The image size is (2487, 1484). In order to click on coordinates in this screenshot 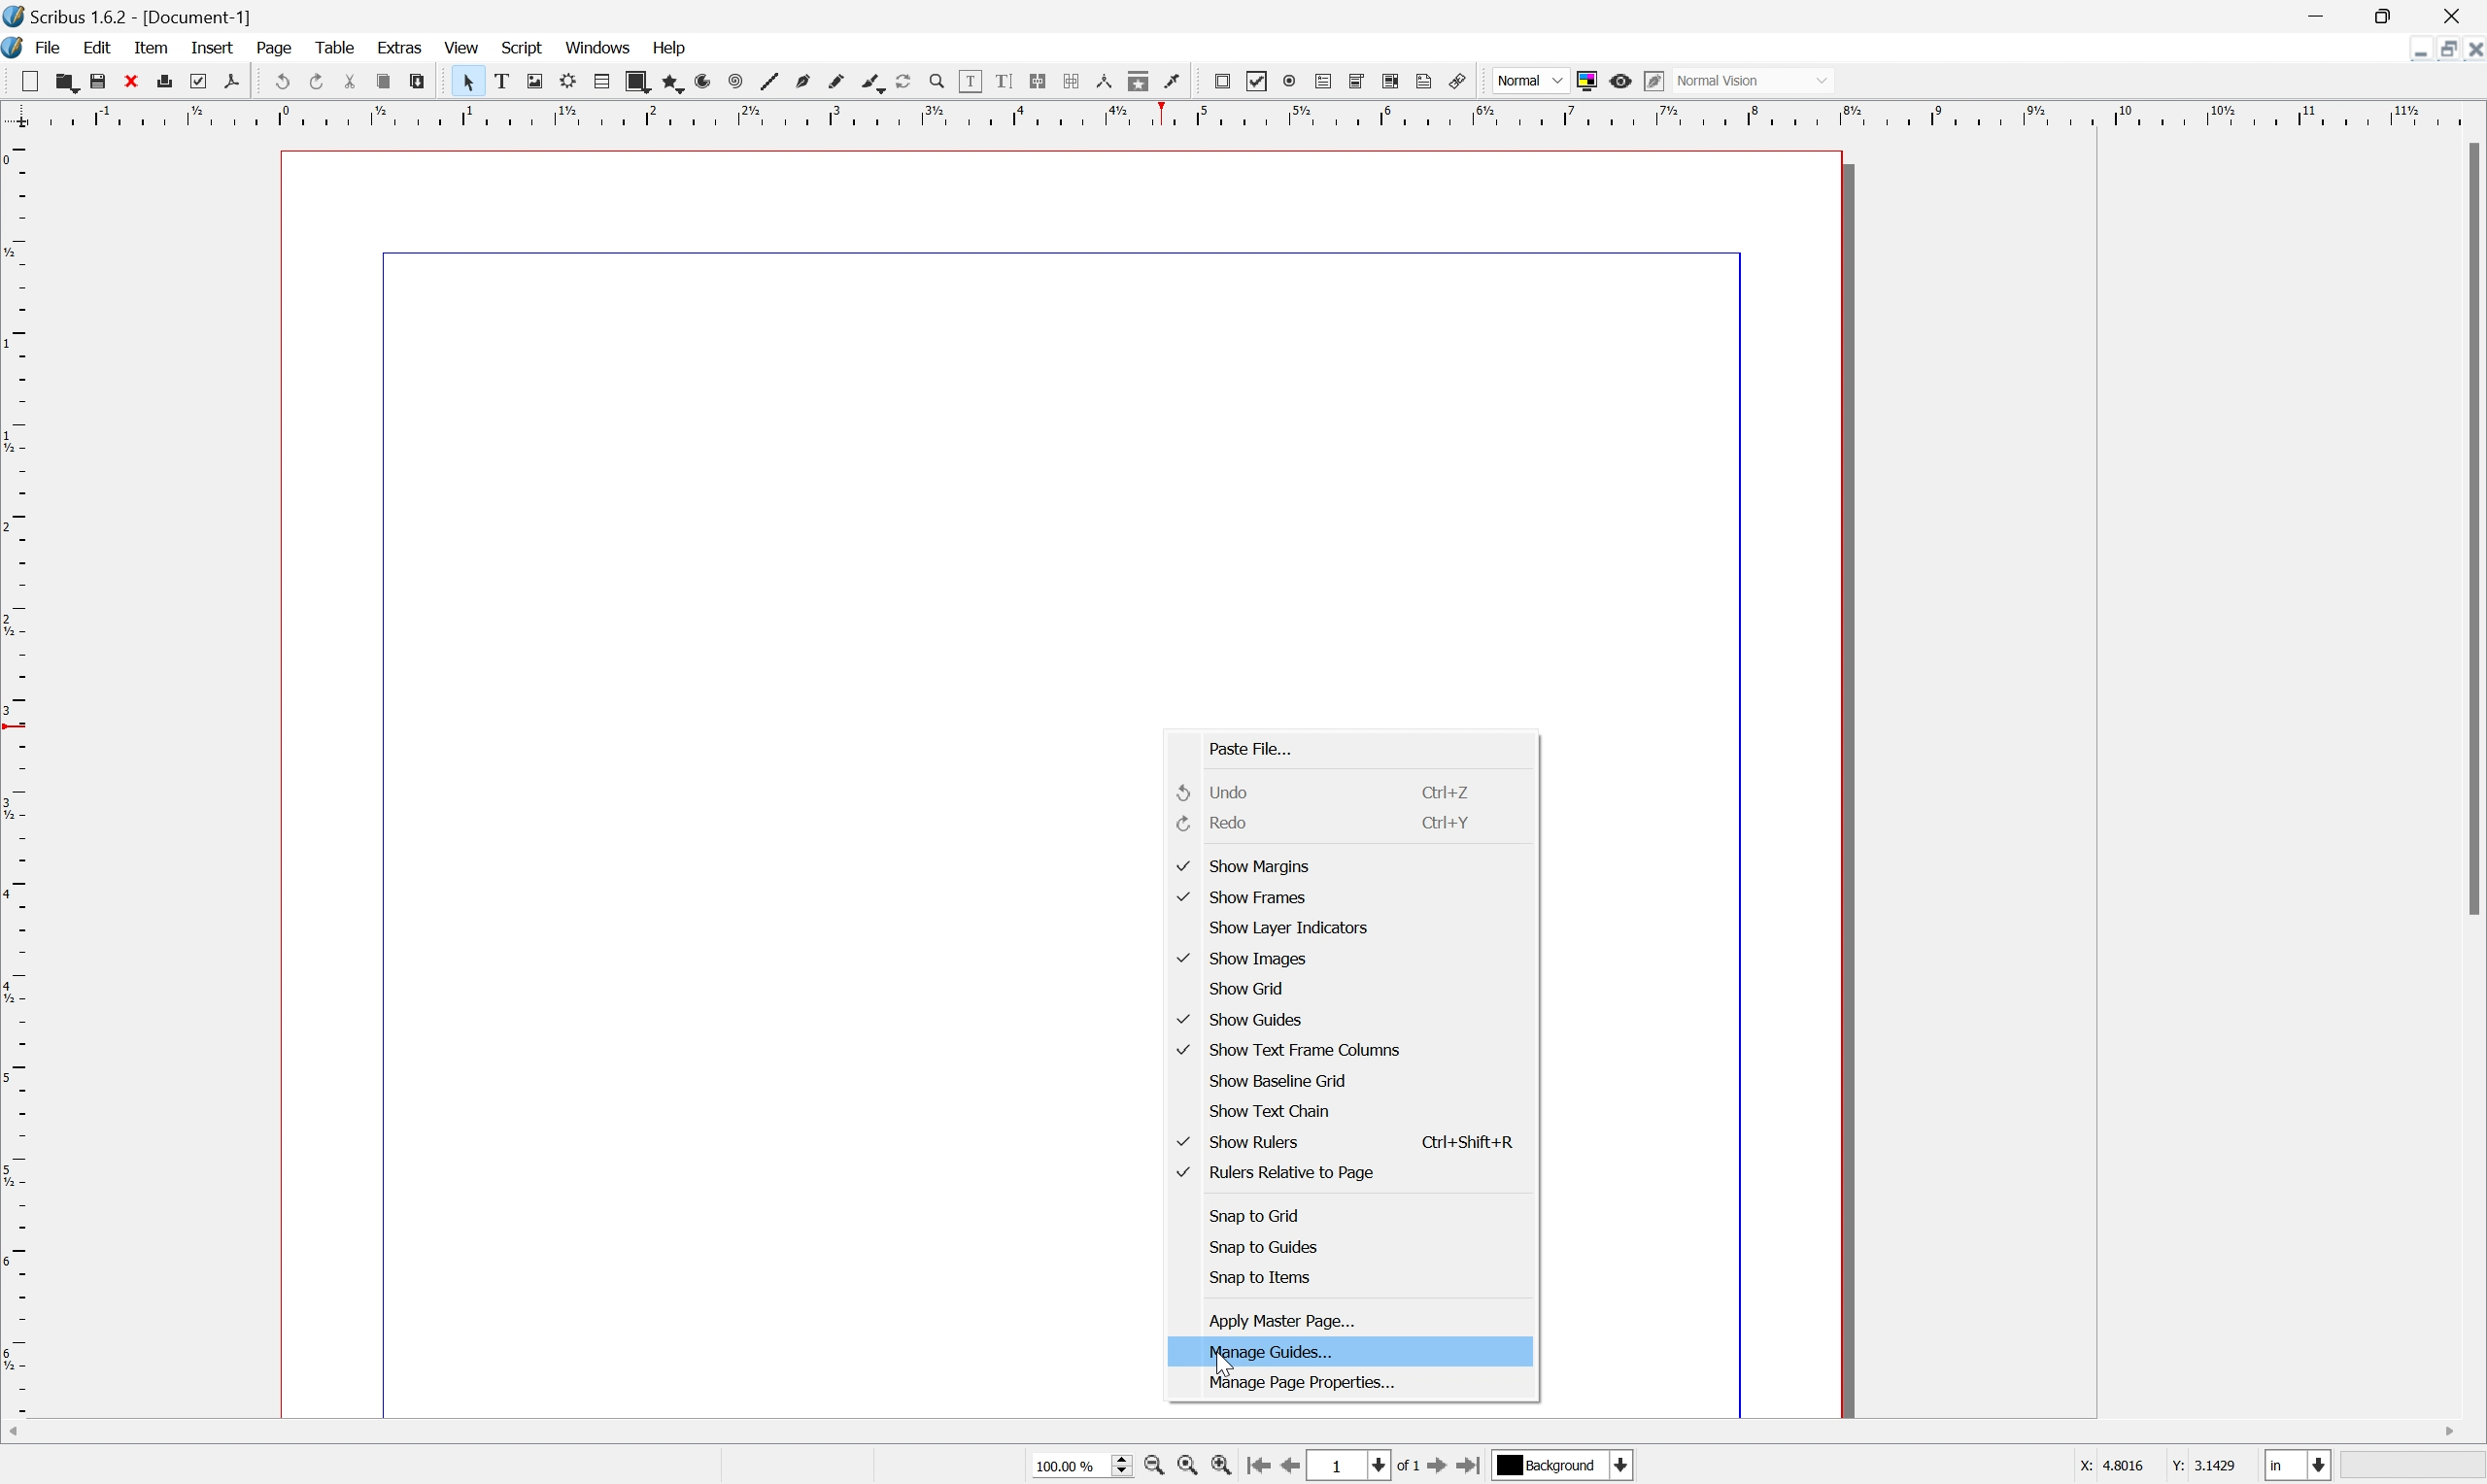, I will do `click(2158, 1470)`.